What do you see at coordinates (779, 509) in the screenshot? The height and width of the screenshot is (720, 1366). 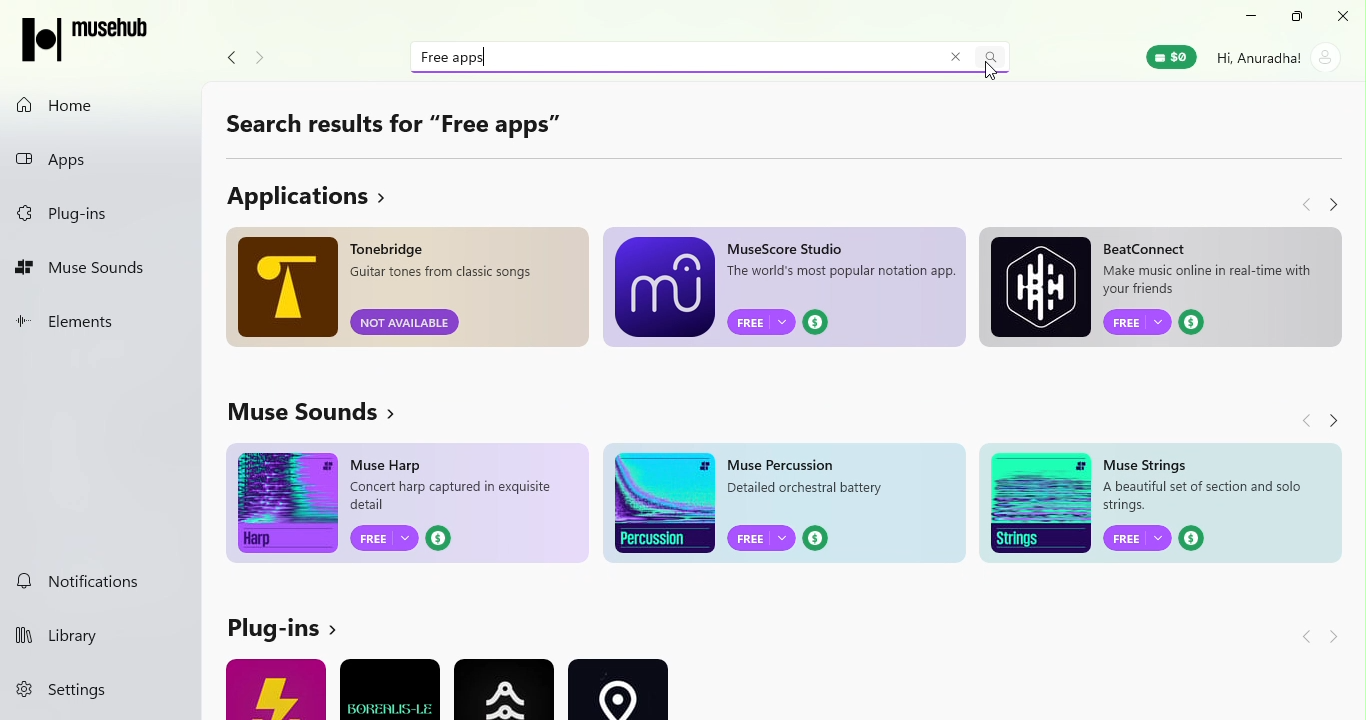 I see `Ad` at bounding box center [779, 509].